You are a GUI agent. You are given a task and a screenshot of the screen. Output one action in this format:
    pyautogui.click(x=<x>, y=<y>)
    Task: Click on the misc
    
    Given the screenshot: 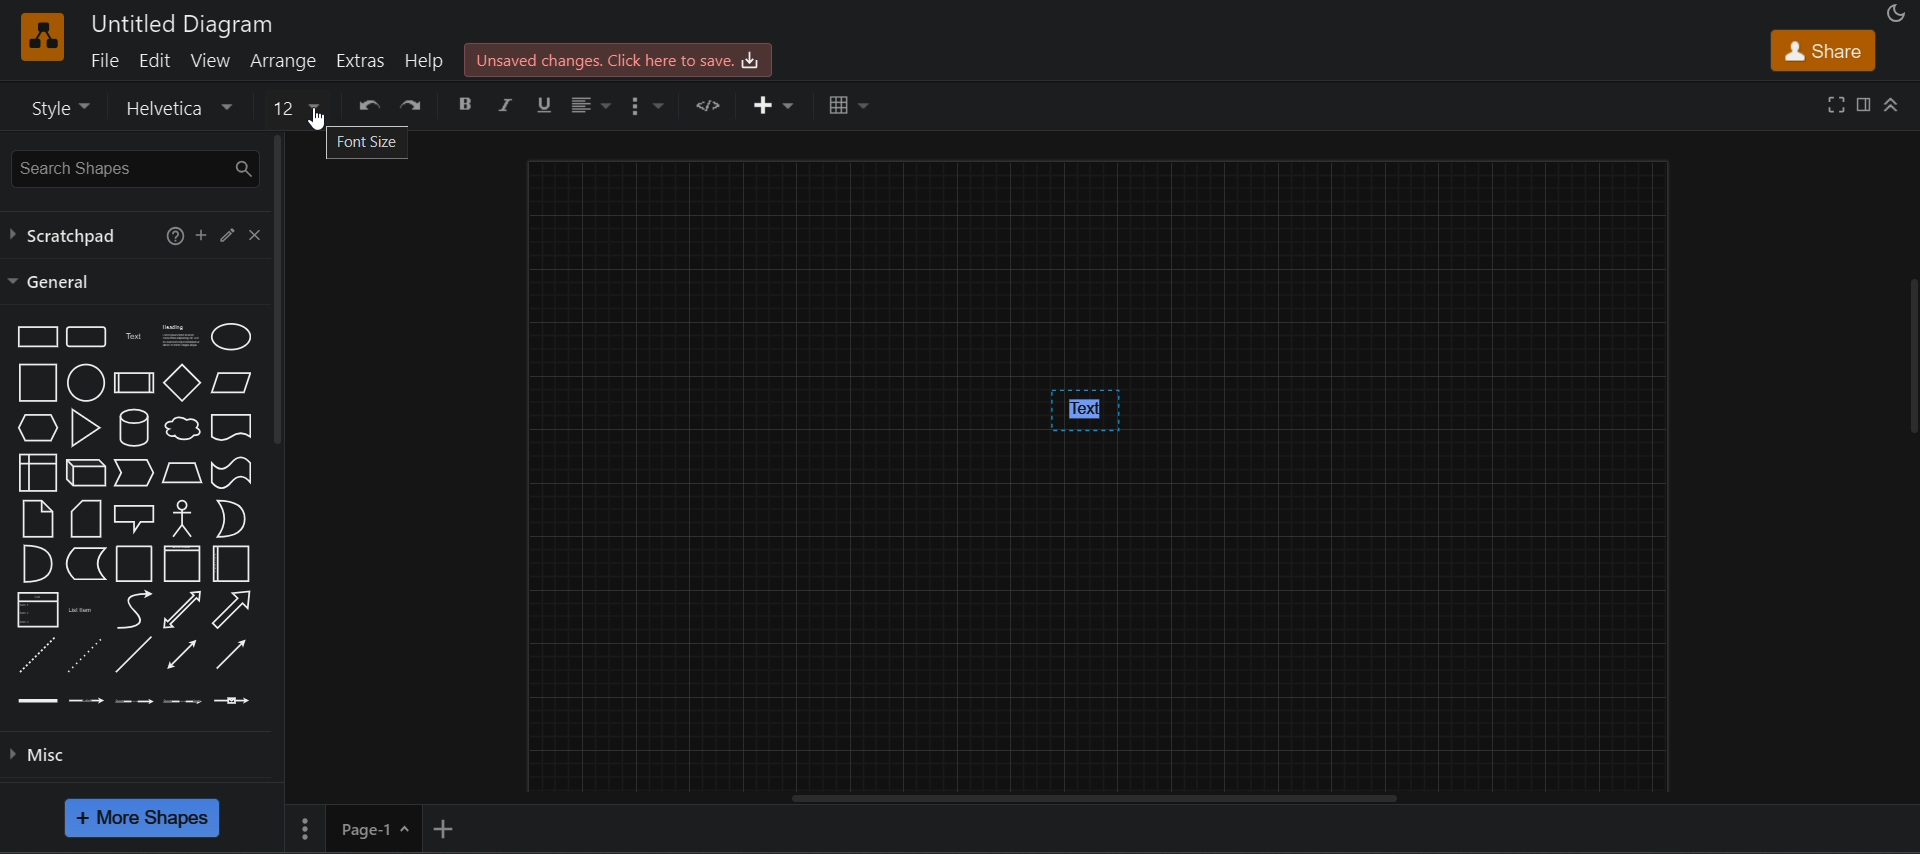 What is the action you would take?
    pyautogui.click(x=37, y=755)
    